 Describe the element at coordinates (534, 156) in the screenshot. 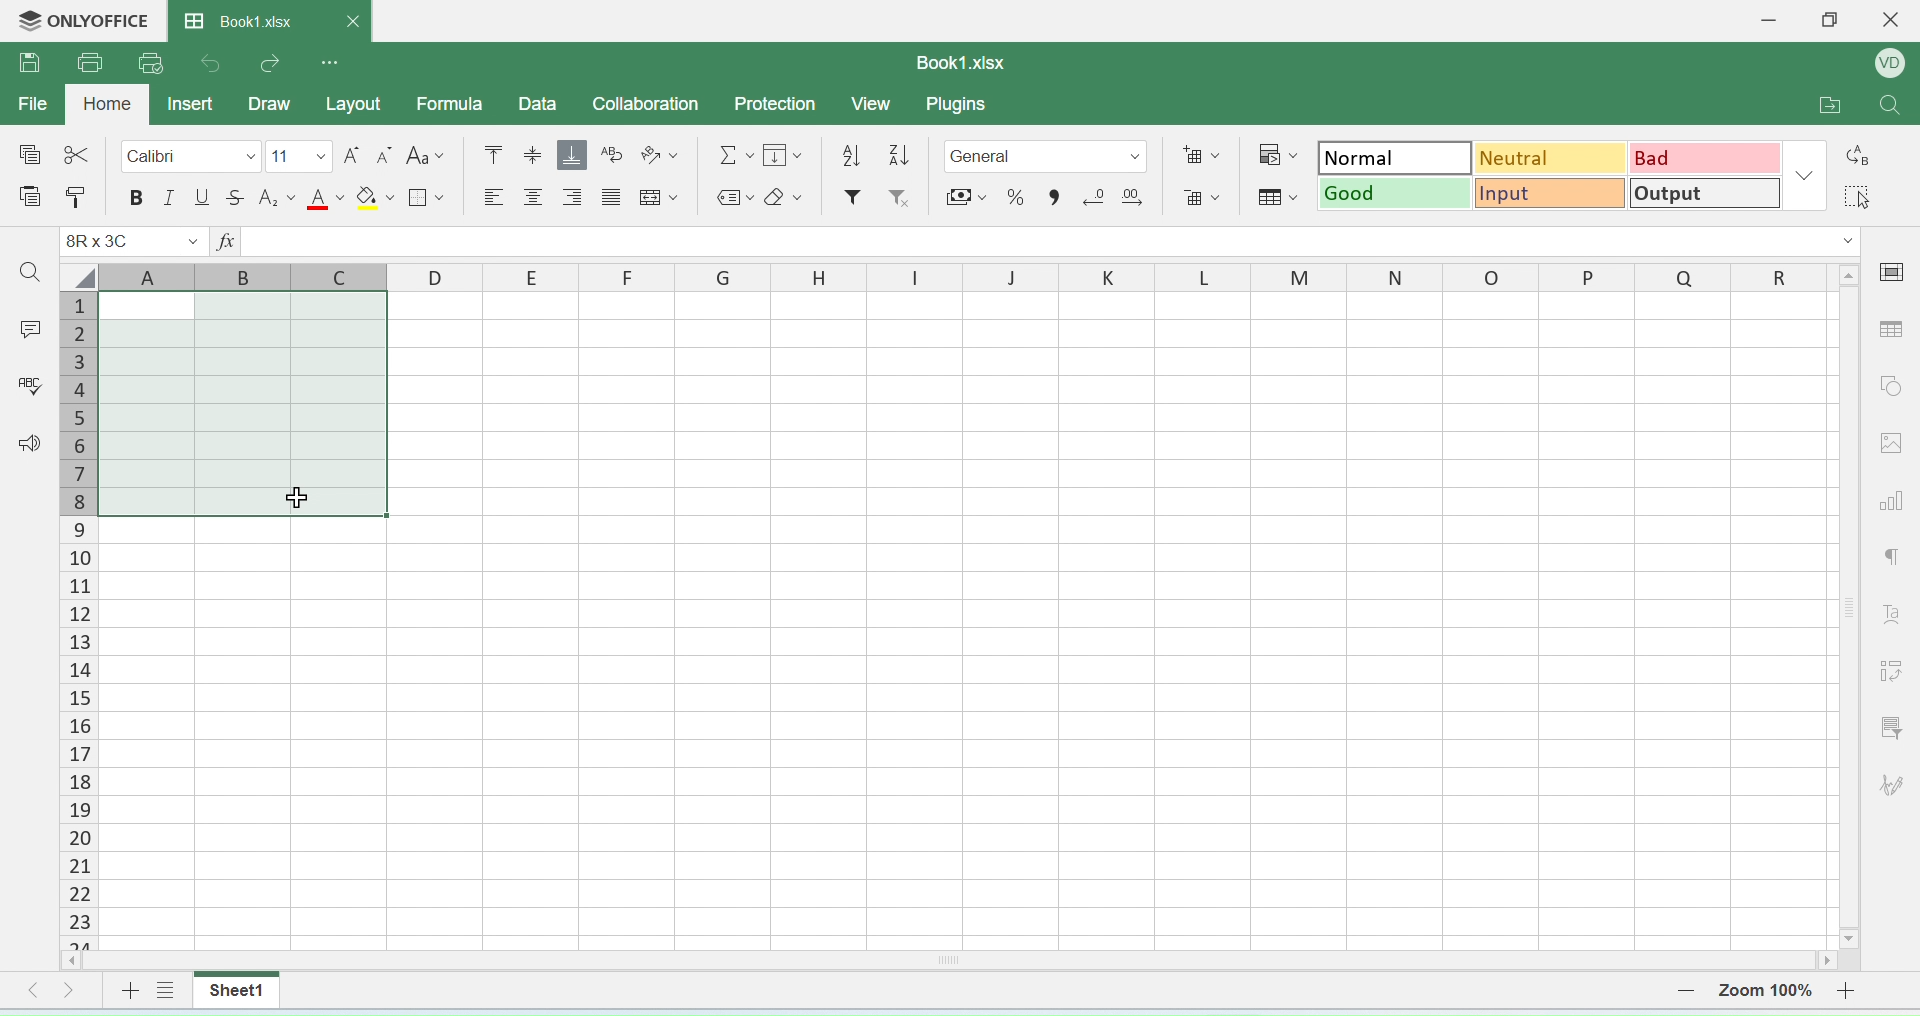

I see `align center` at that location.